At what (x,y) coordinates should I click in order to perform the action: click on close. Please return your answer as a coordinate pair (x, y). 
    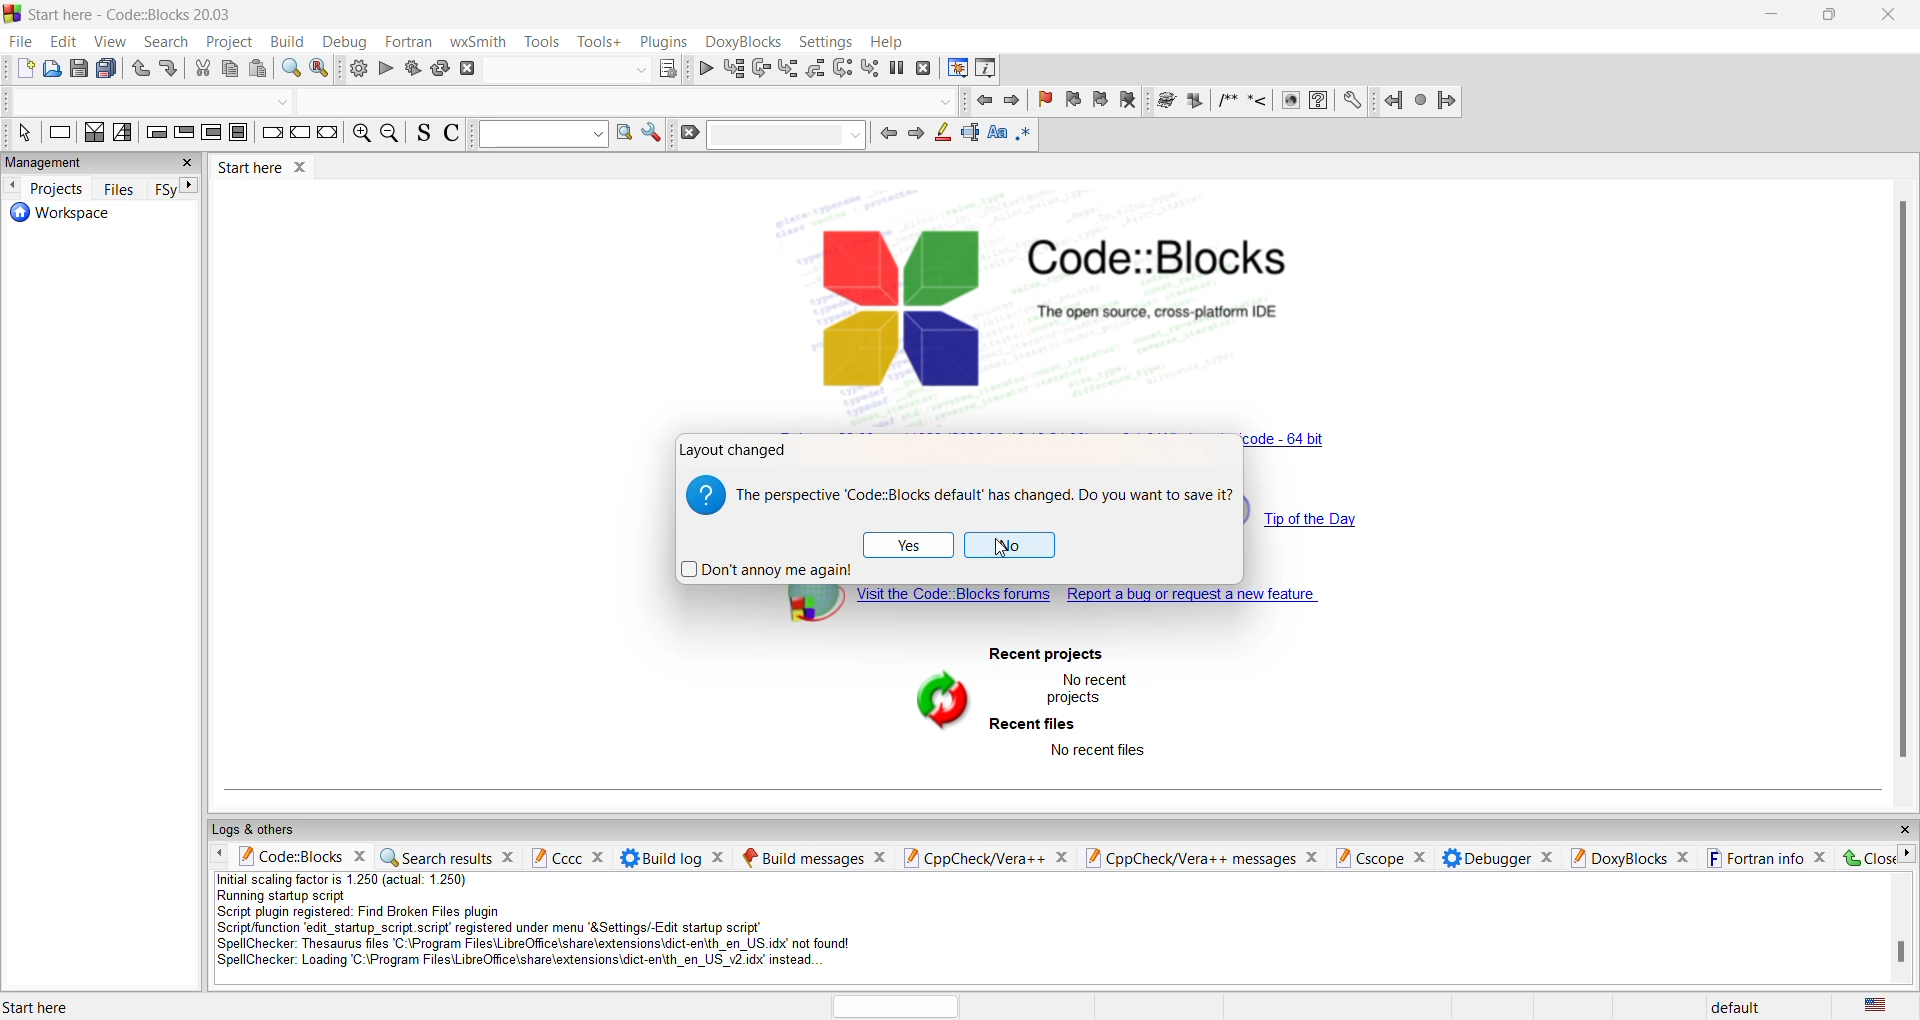
    Looking at the image, I should click on (1869, 859).